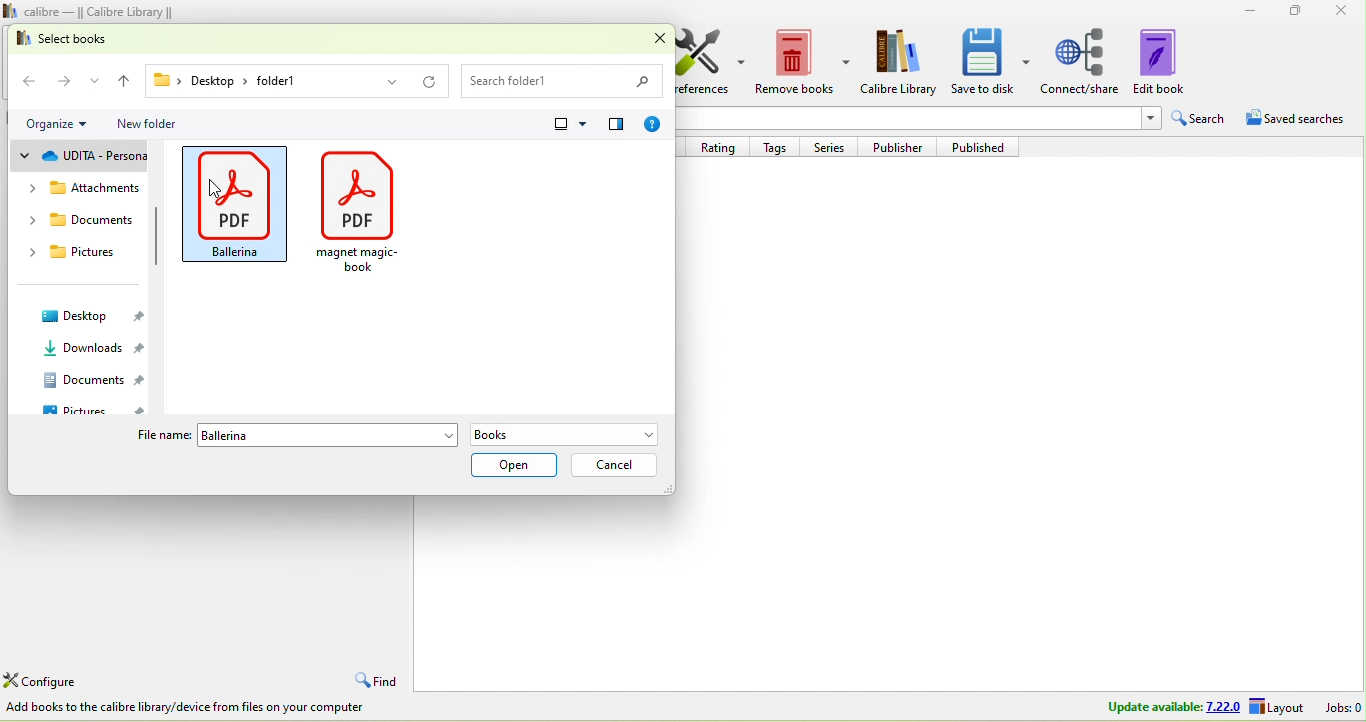 The height and width of the screenshot is (722, 1366). I want to click on calibre library, so click(901, 63).